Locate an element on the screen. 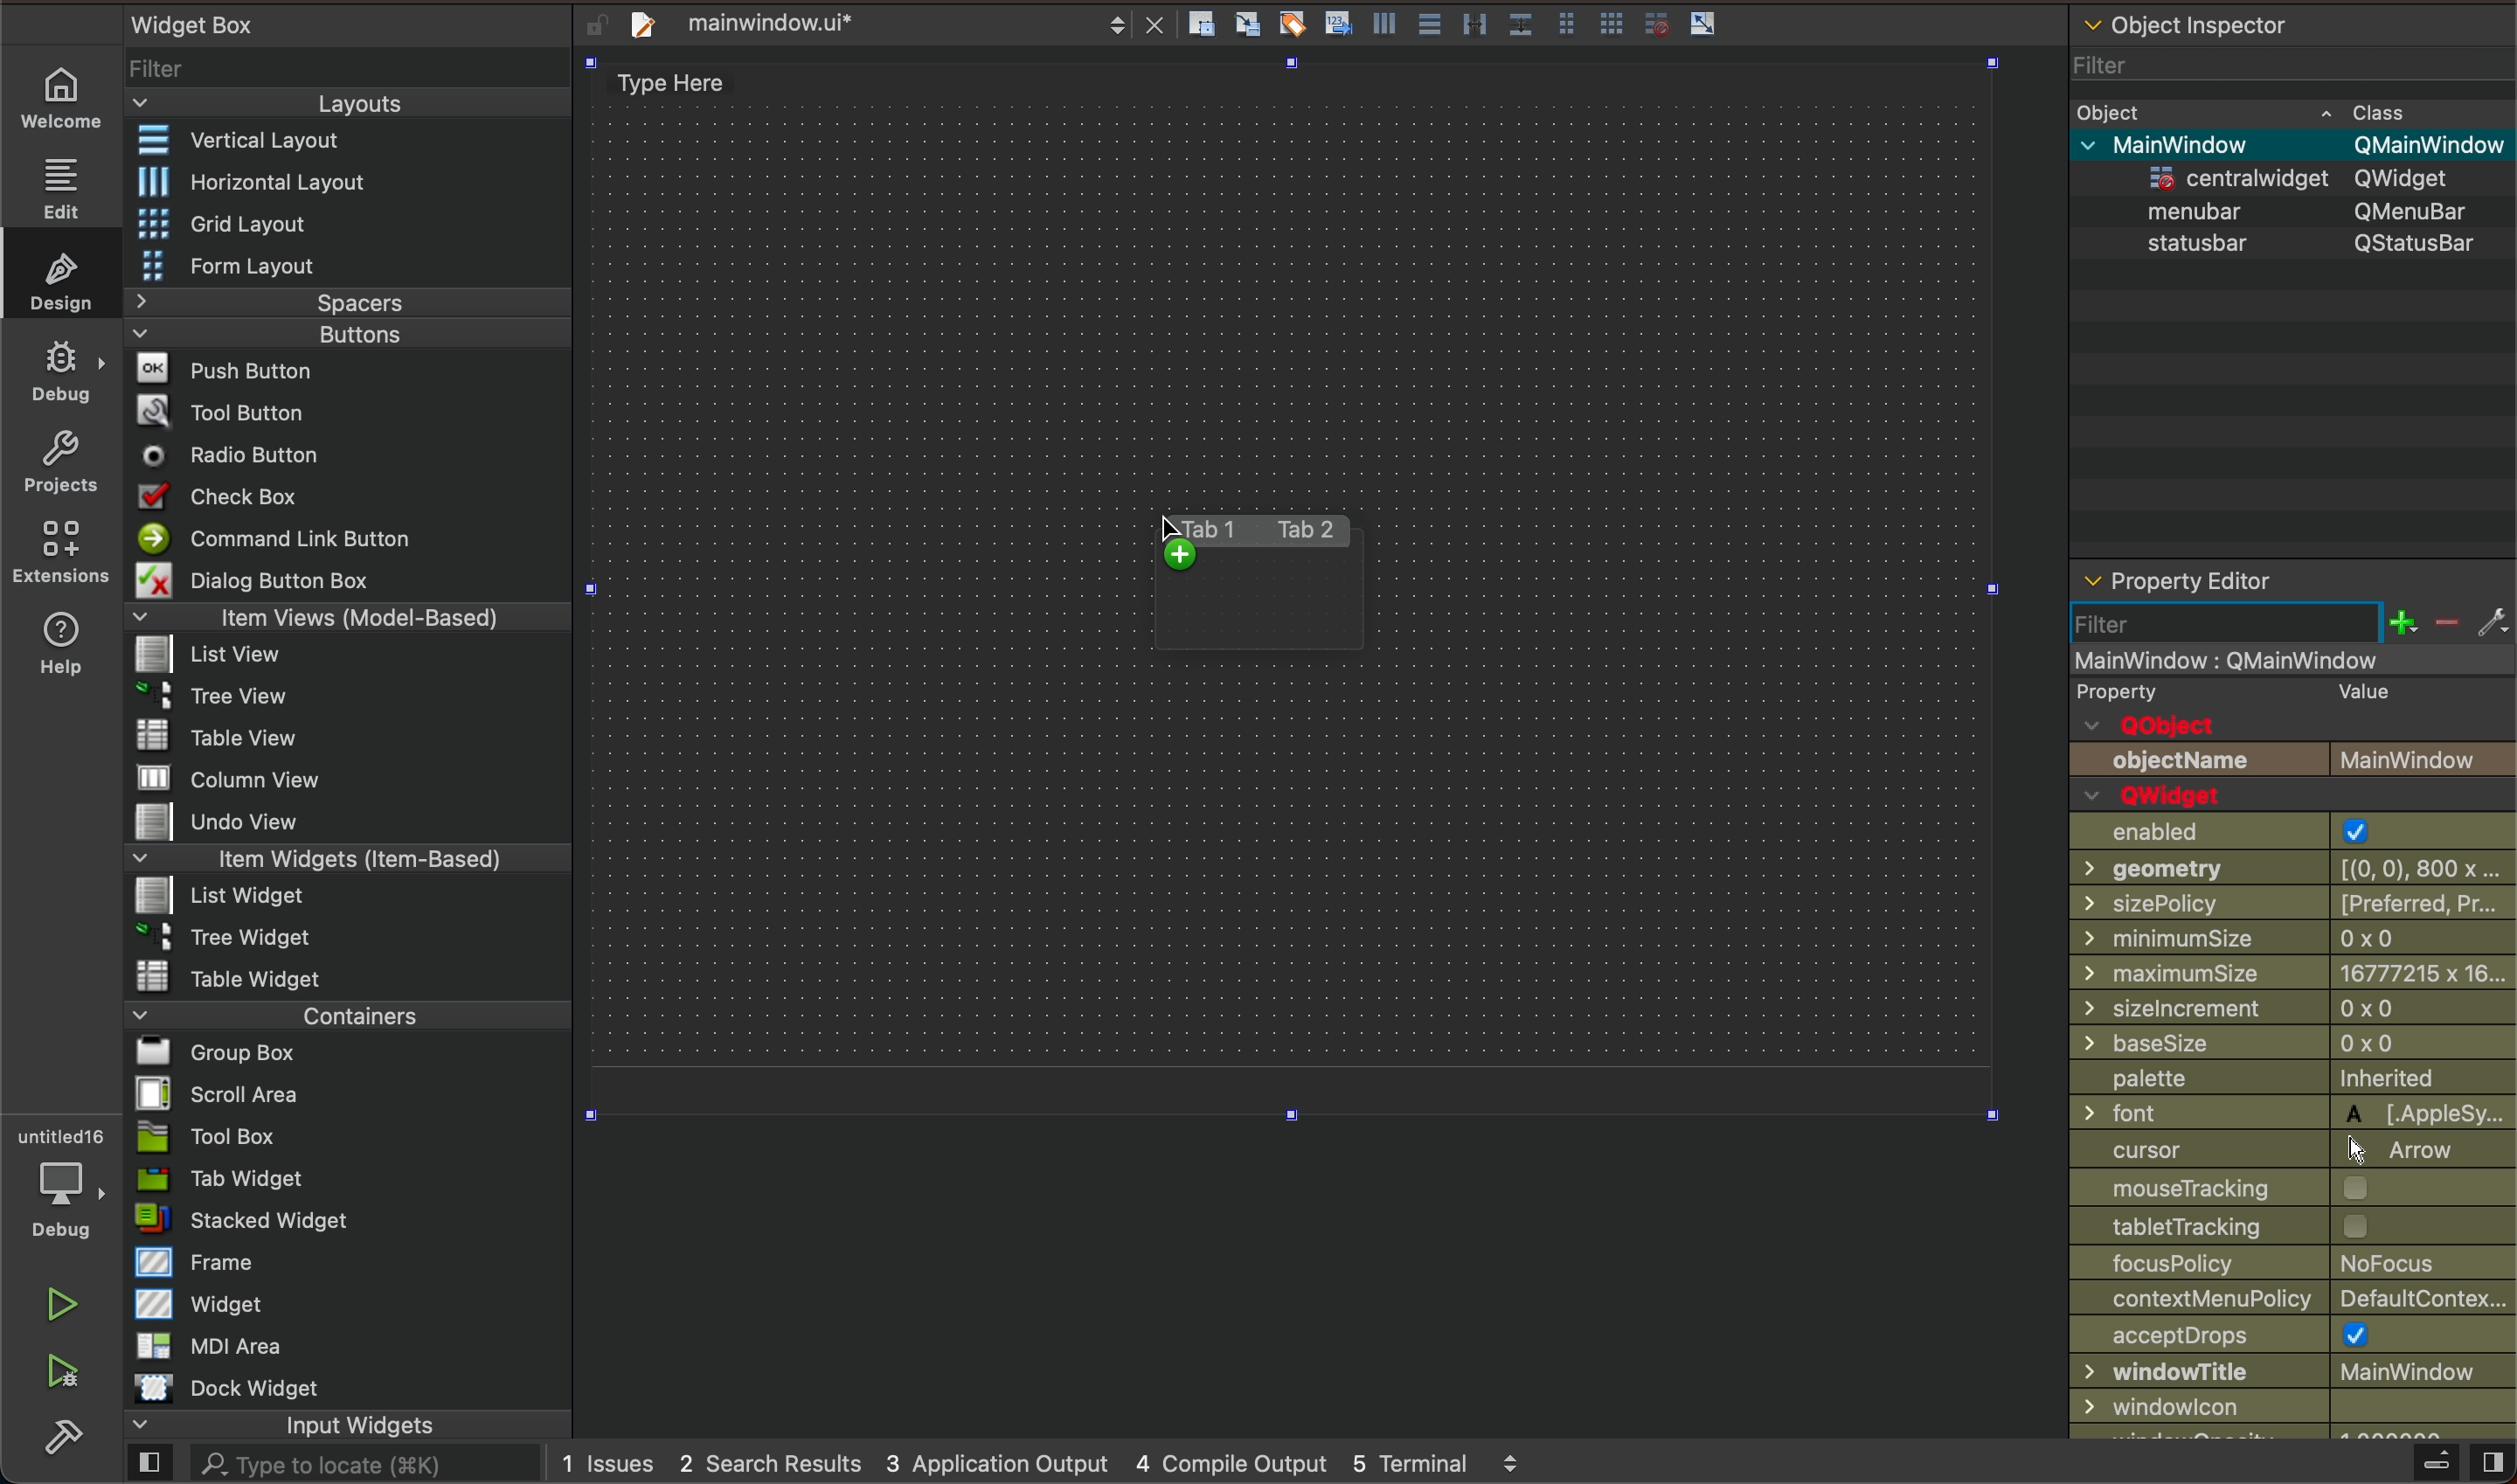  Item Views (Model-Based) is located at coordinates (349, 619).